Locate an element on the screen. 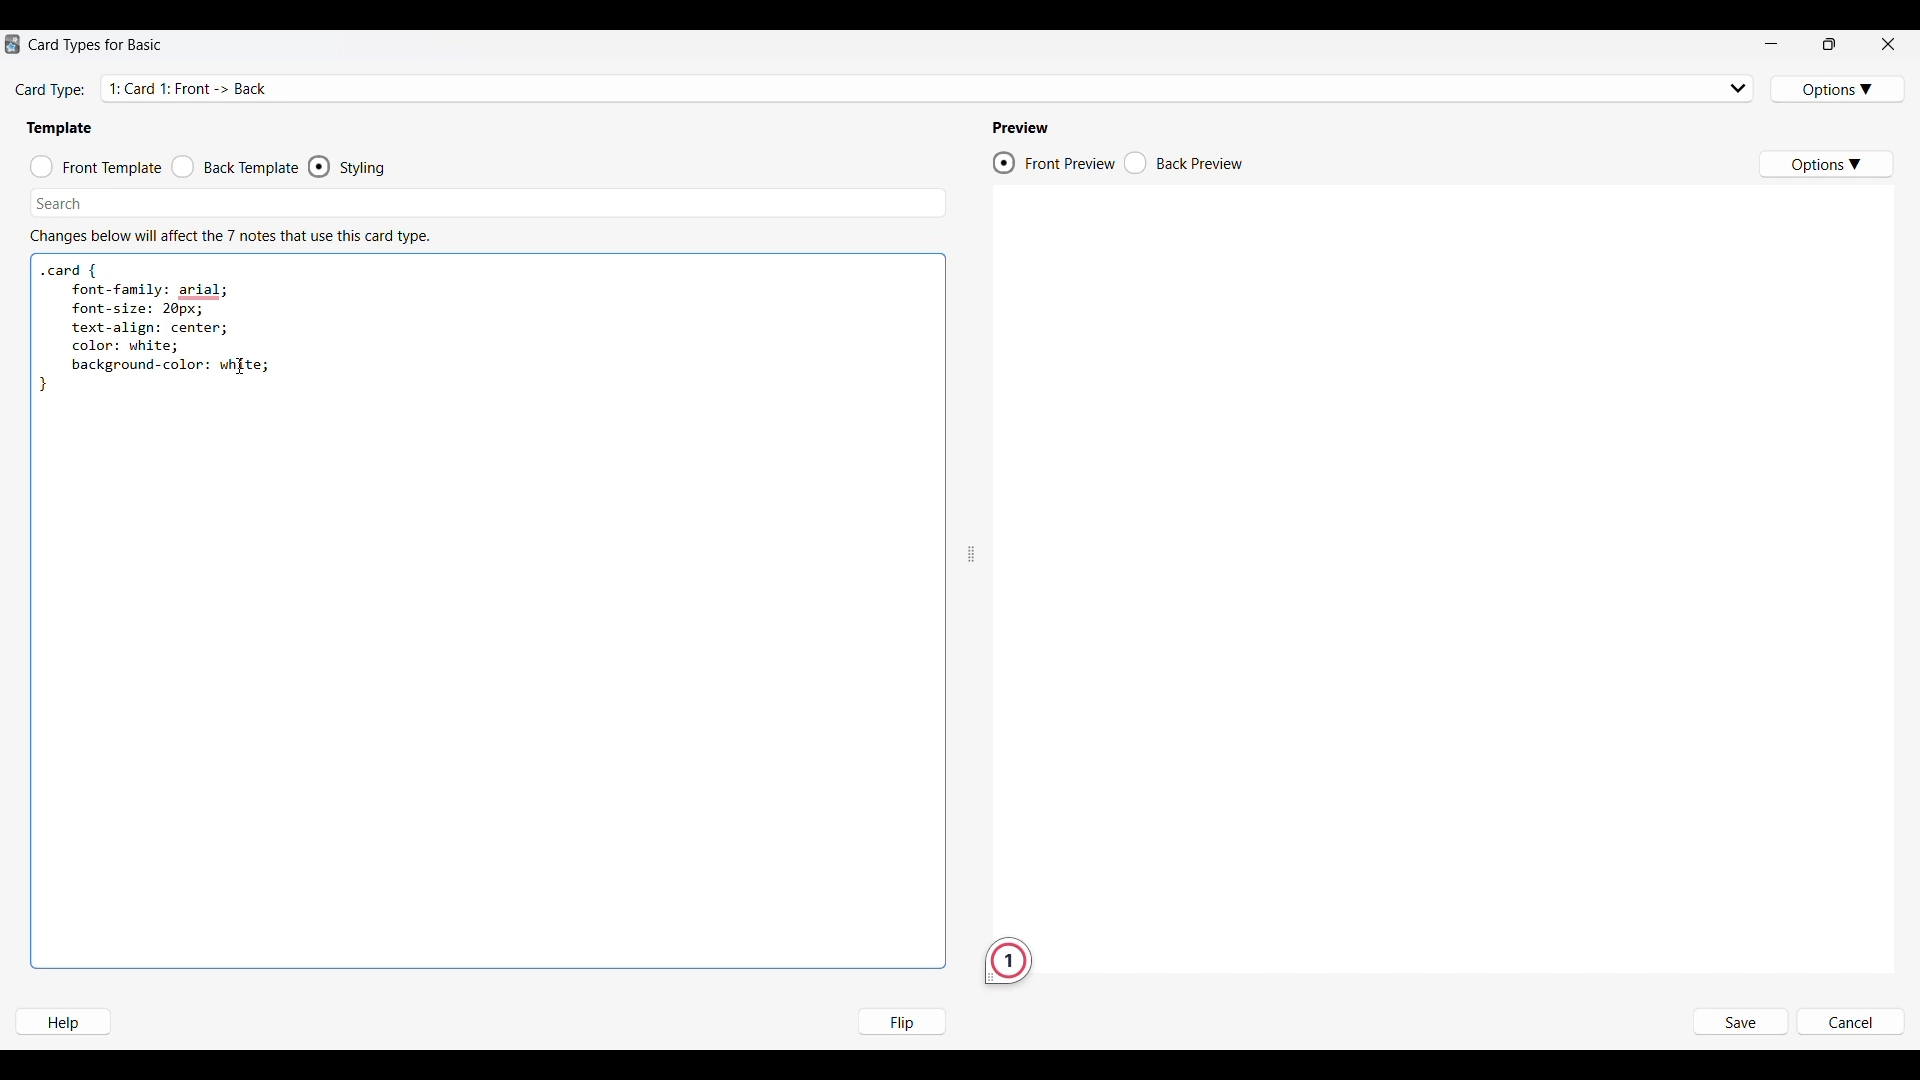  Window name is located at coordinates (98, 45).